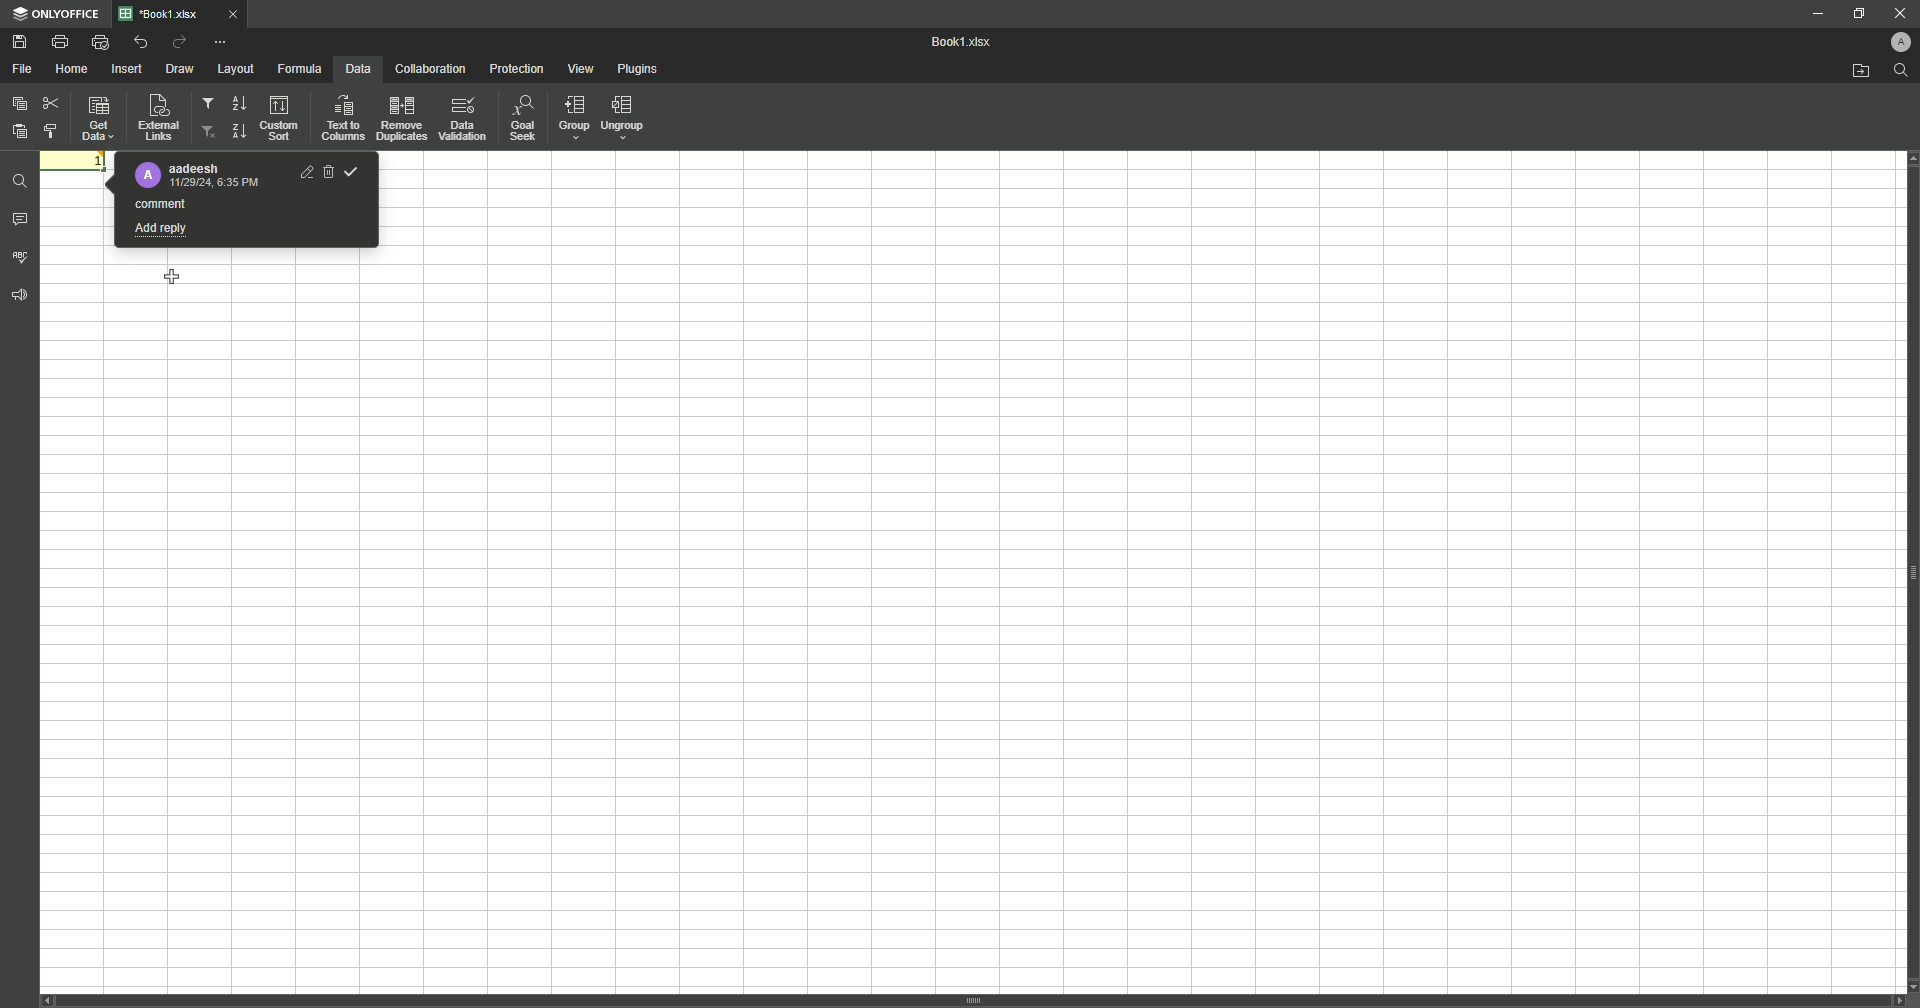 Image resolution: width=1920 pixels, height=1008 pixels. What do you see at coordinates (156, 117) in the screenshot?
I see `External Links` at bounding box center [156, 117].